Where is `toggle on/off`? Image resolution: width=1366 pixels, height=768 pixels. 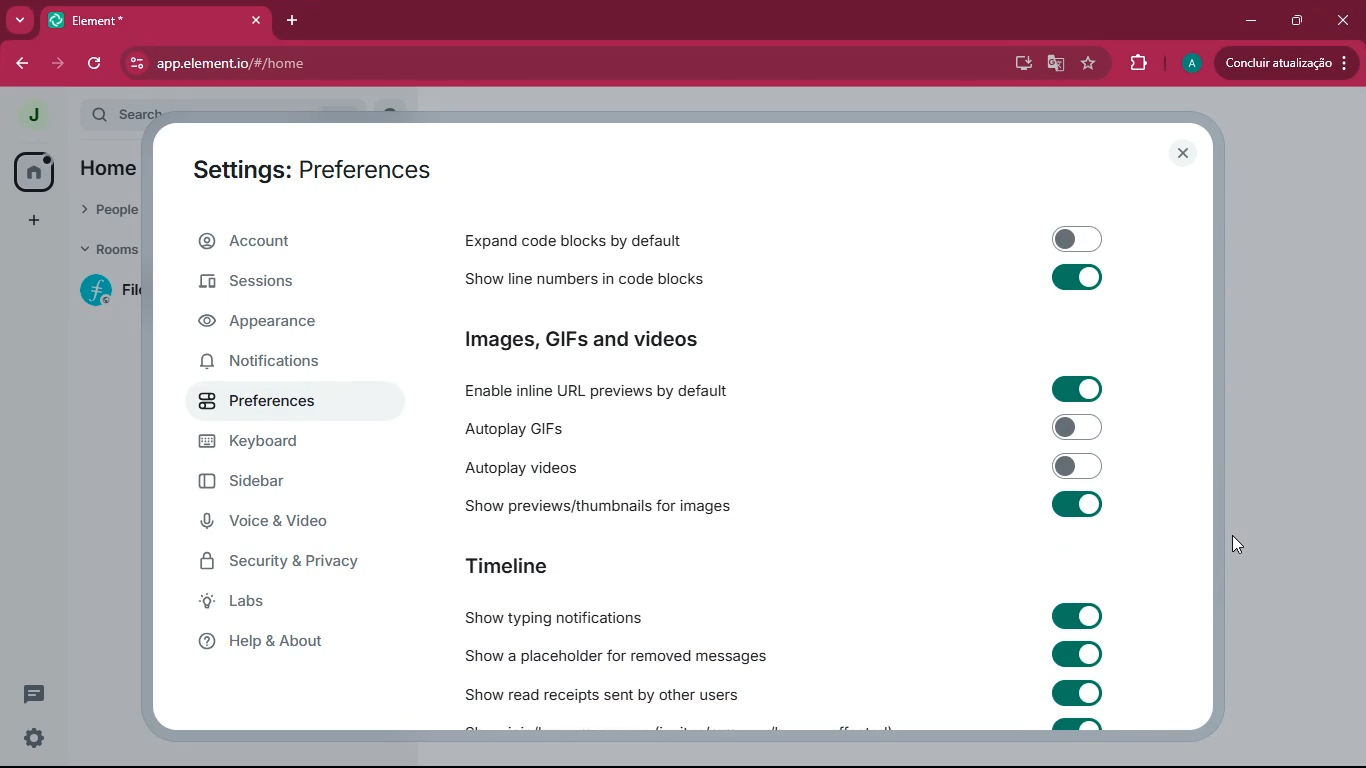
toggle on/off is located at coordinates (1079, 277).